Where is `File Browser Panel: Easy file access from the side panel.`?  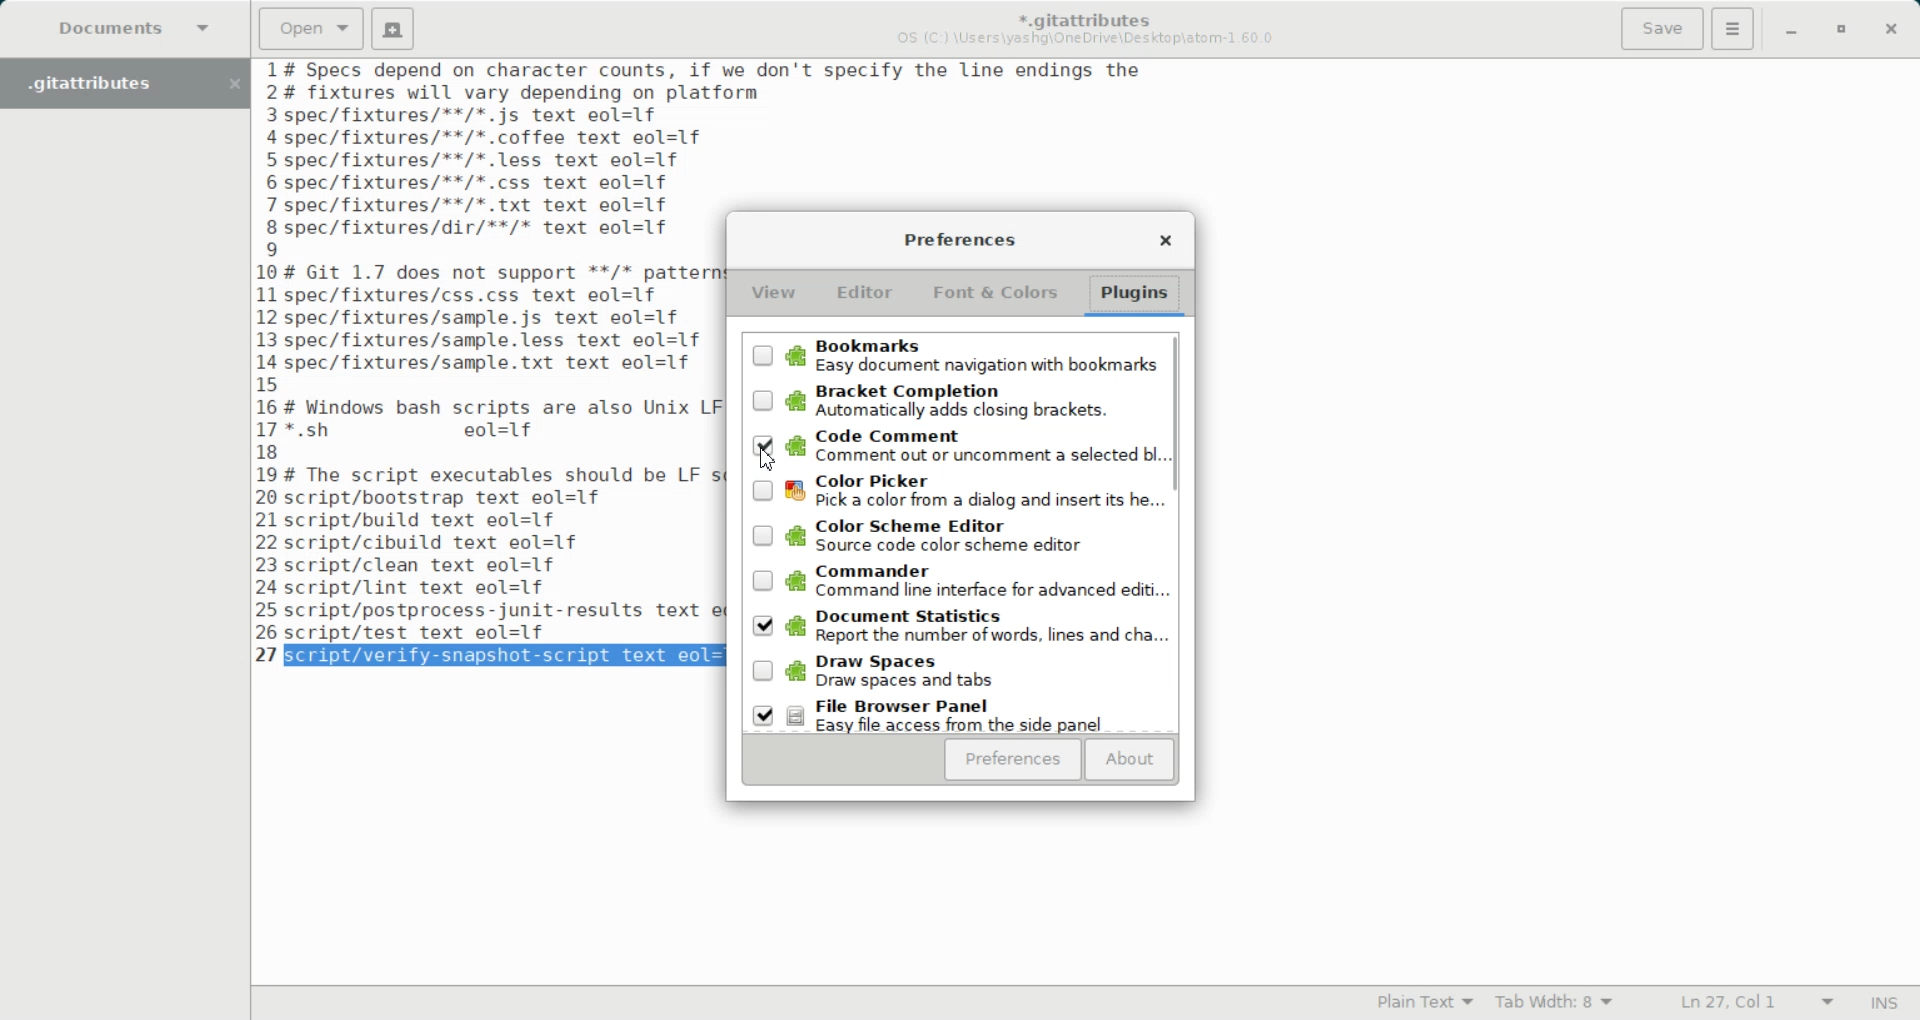
File Browser Panel: Easy file access from the side panel. is located at coordinates (955, 713).